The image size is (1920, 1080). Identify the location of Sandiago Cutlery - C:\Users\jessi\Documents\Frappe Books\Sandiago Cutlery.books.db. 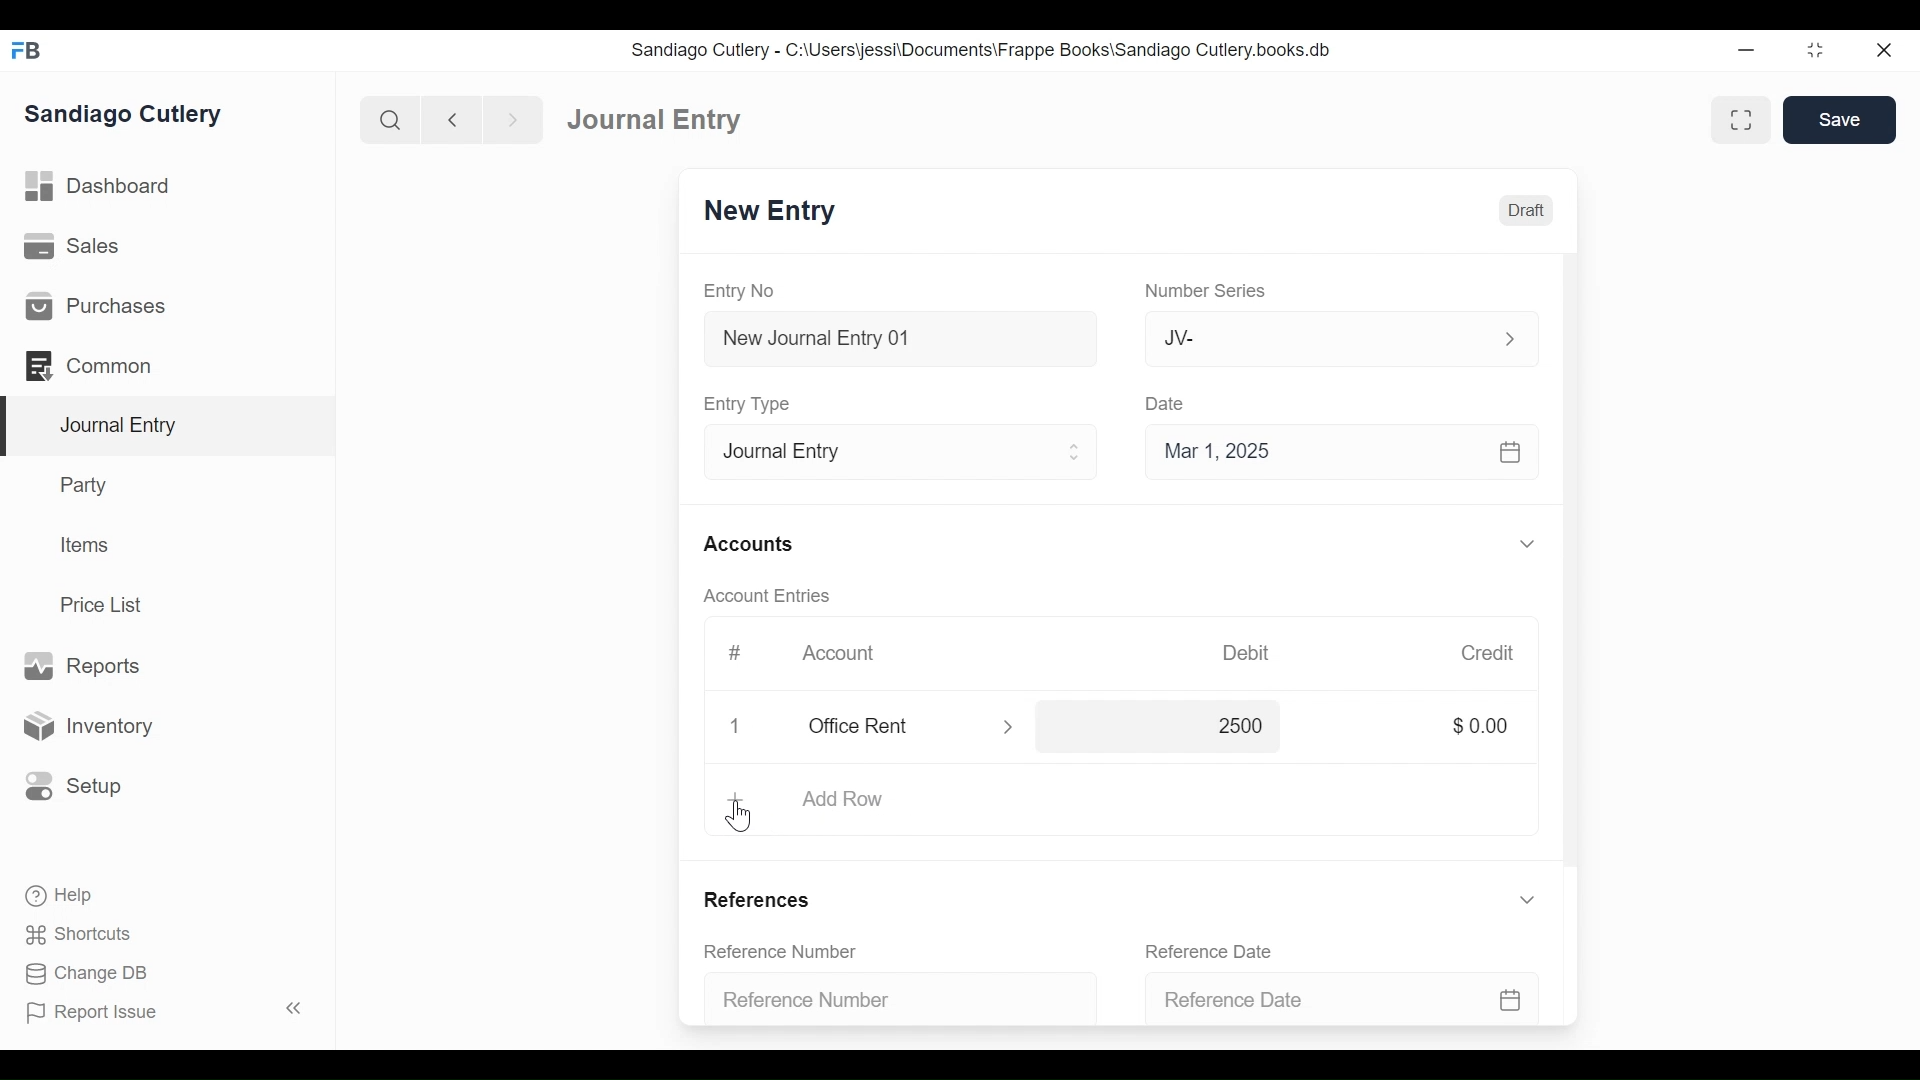
(987, 49).